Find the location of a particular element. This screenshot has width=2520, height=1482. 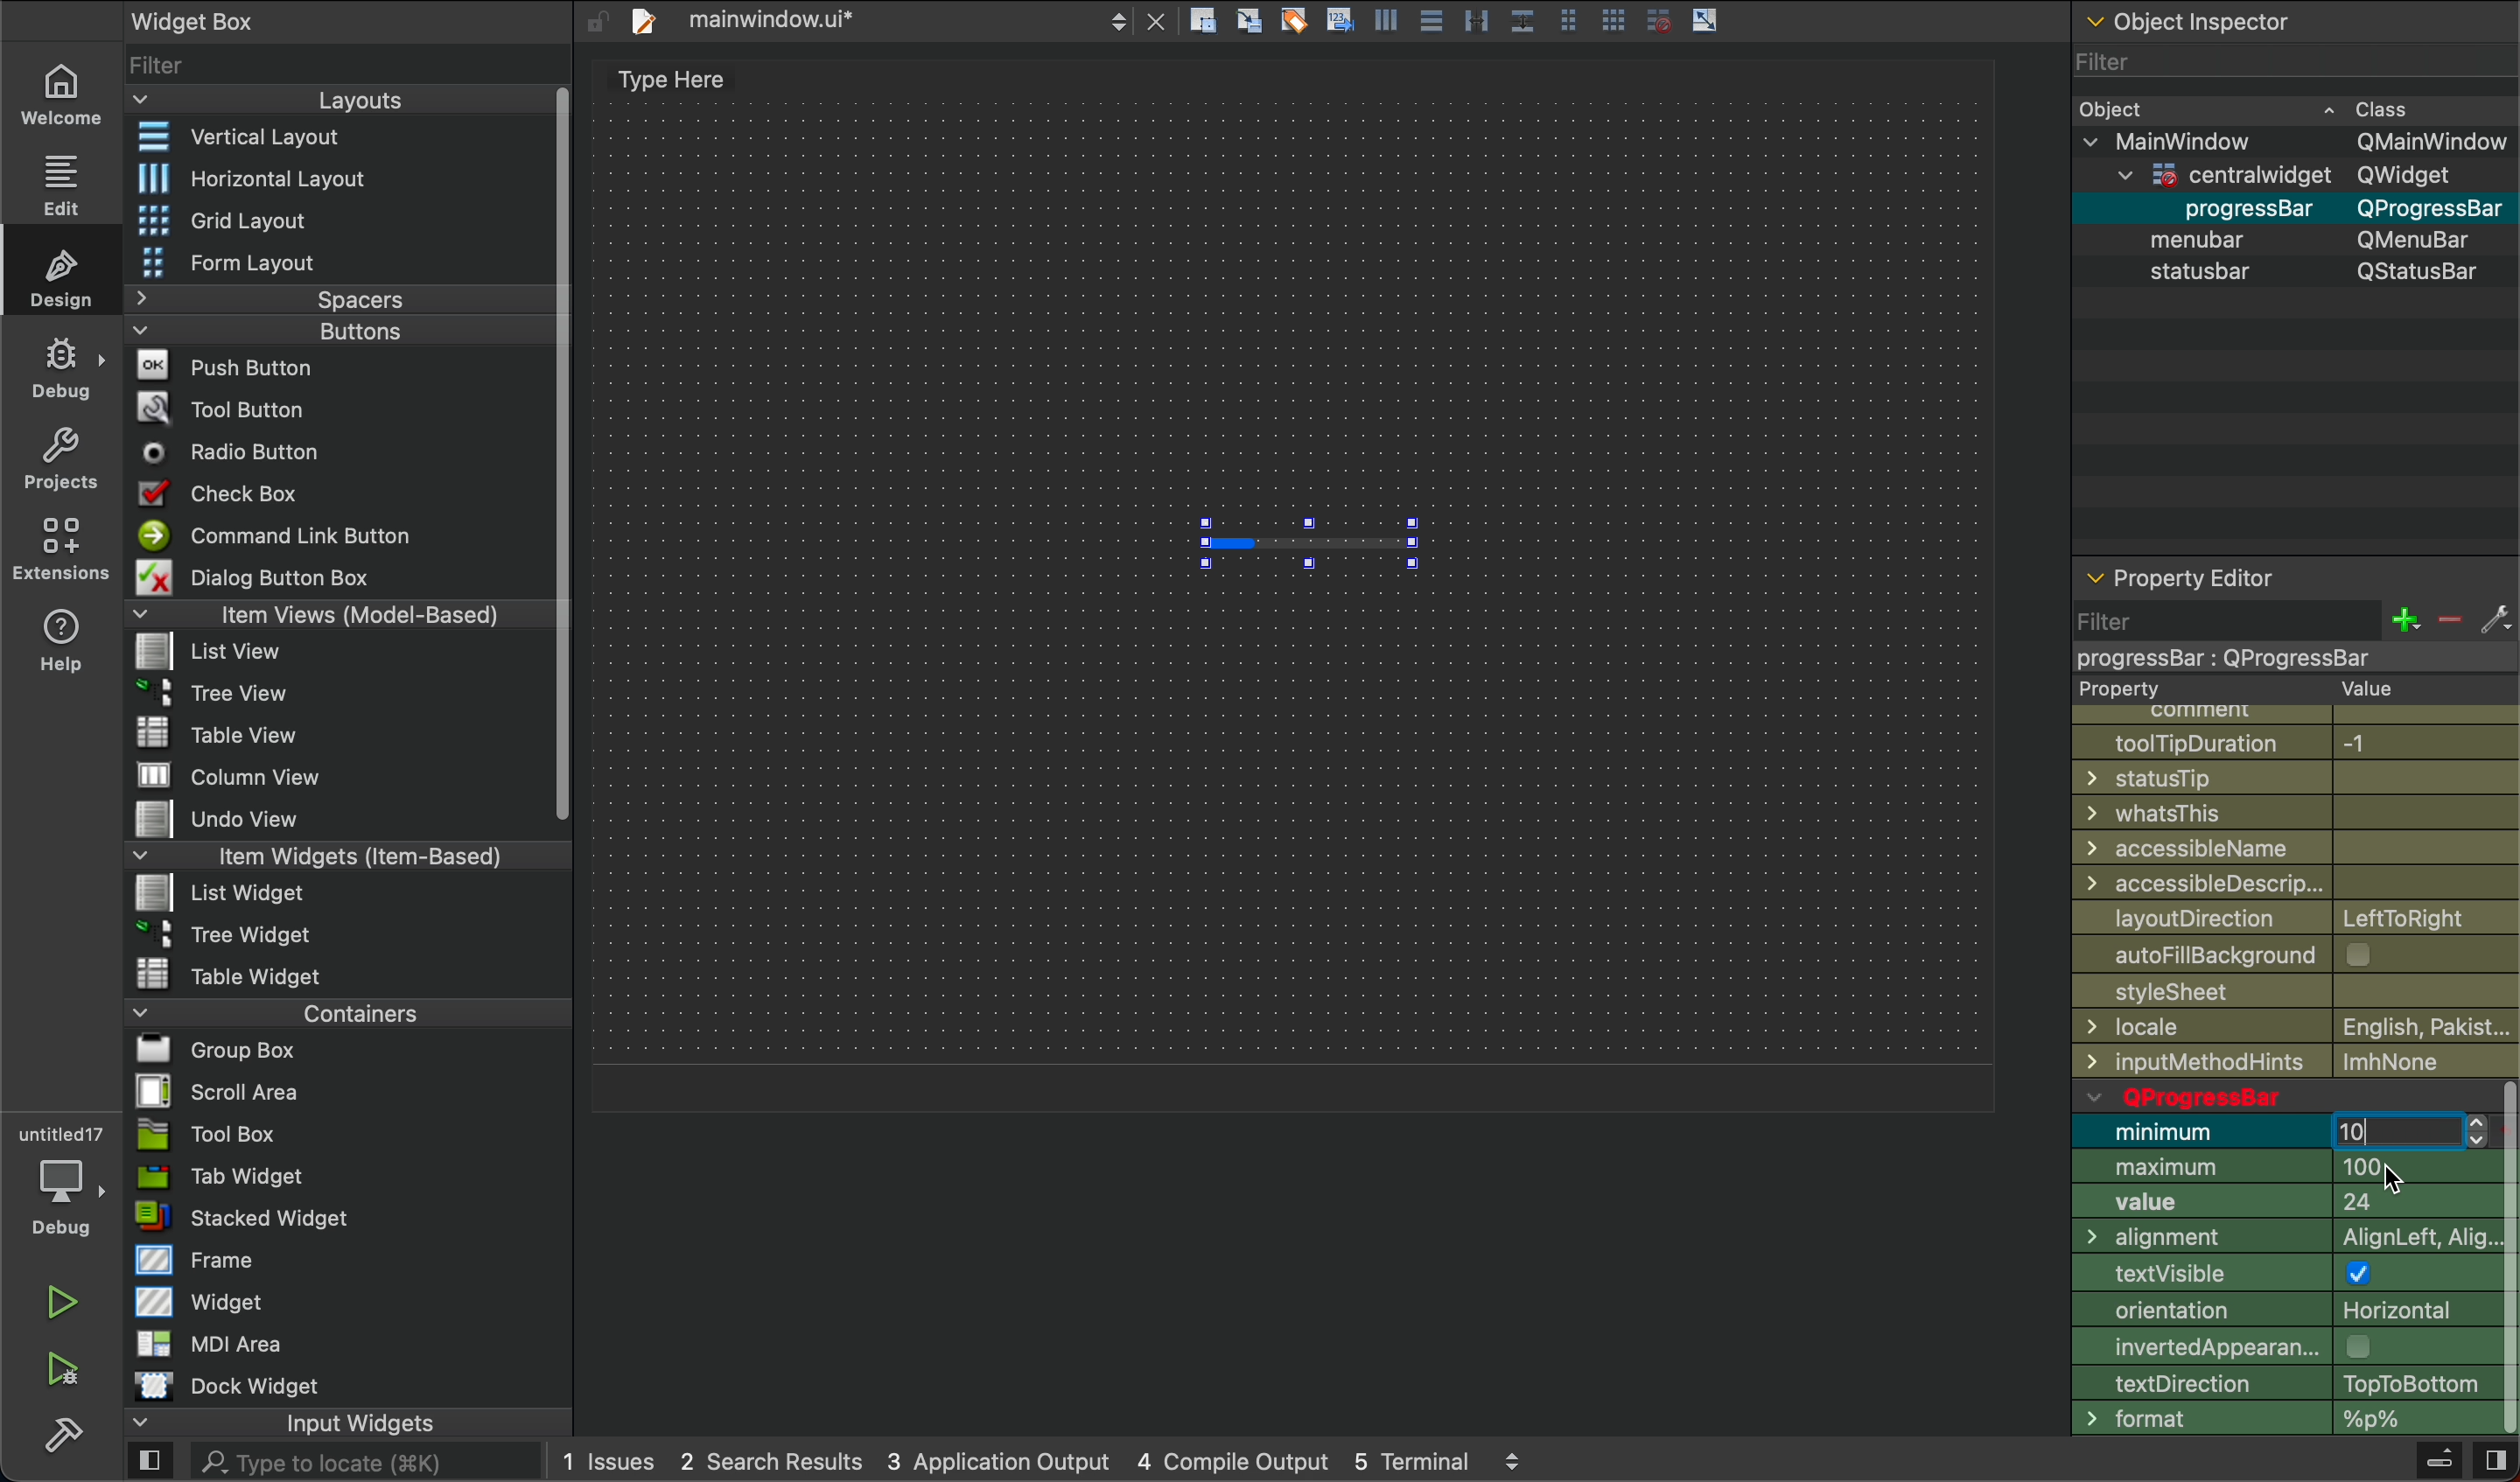

File is located at coordinates (217, 653).